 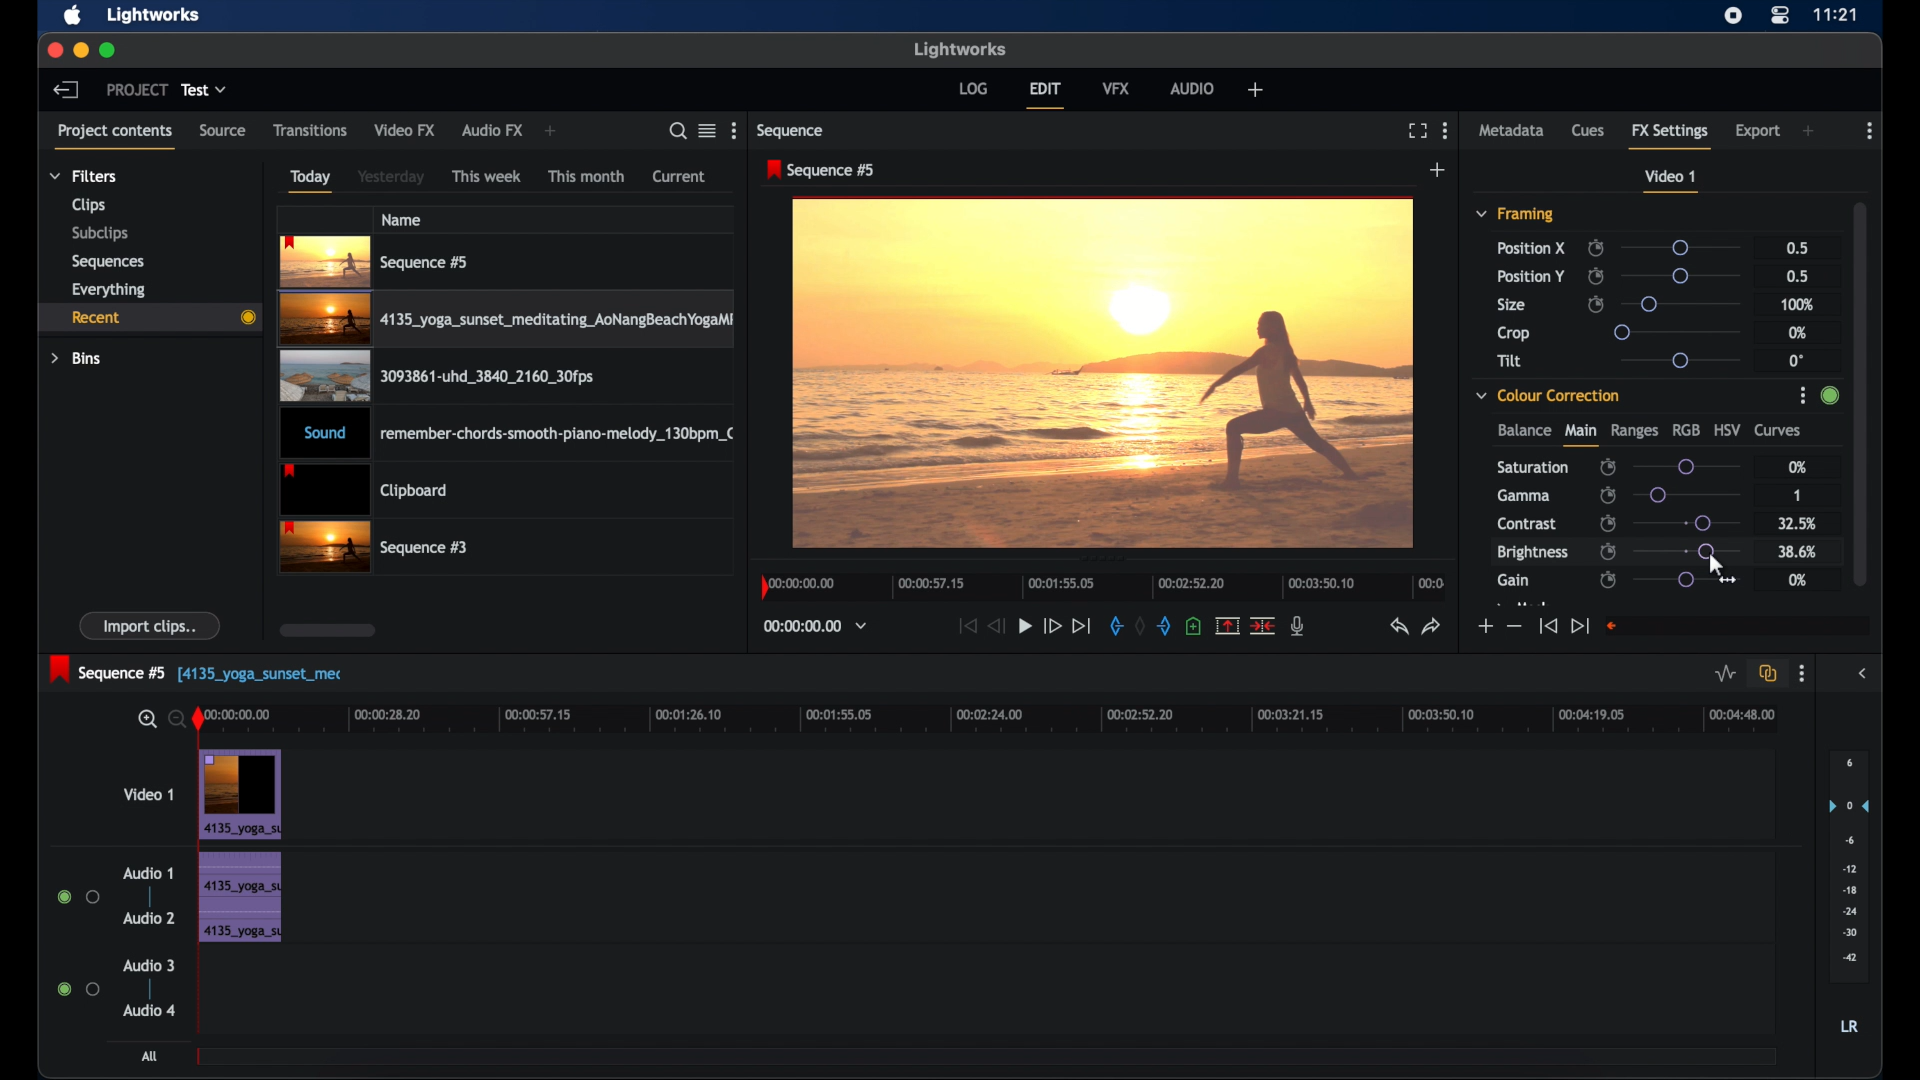 I want to click on 38.6%, so click(x=1795, y=552).